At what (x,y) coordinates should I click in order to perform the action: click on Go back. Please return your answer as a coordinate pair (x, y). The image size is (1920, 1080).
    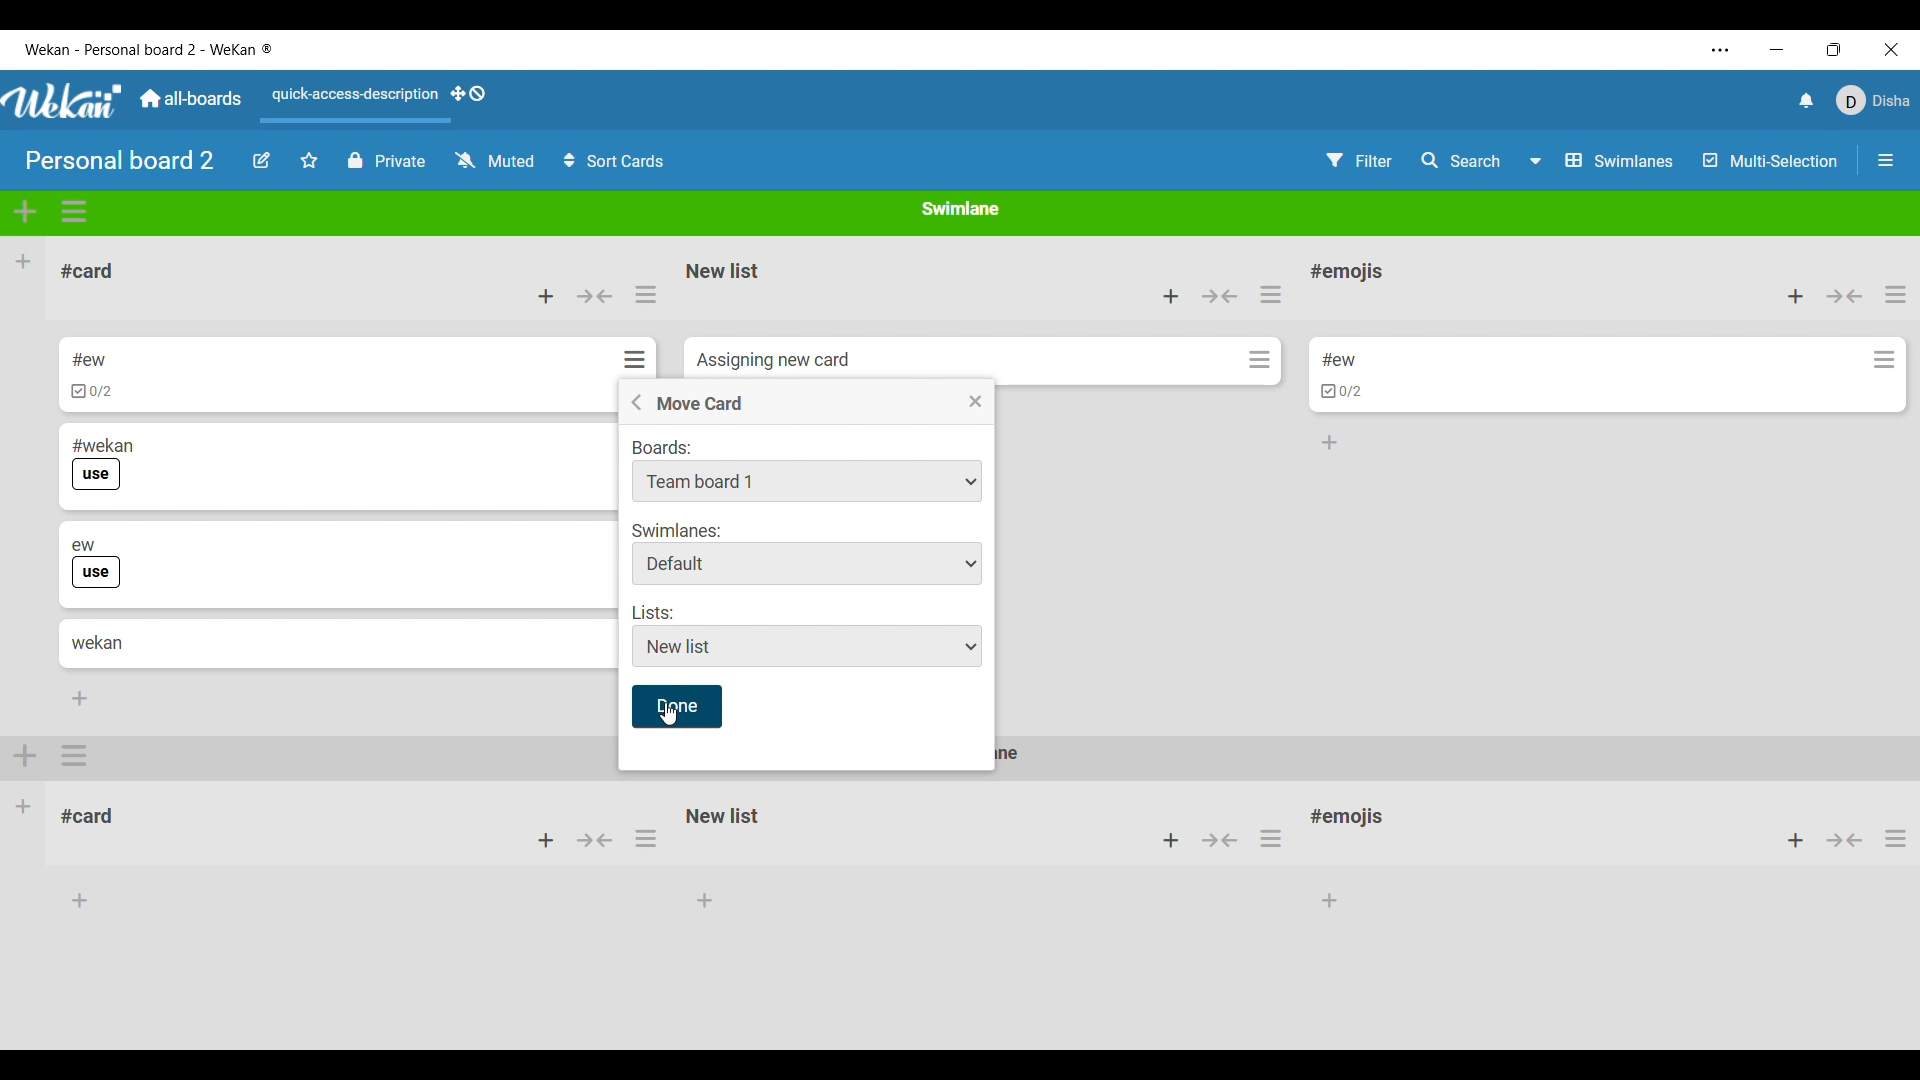
    Looking at the image, I should click on (636, 402).